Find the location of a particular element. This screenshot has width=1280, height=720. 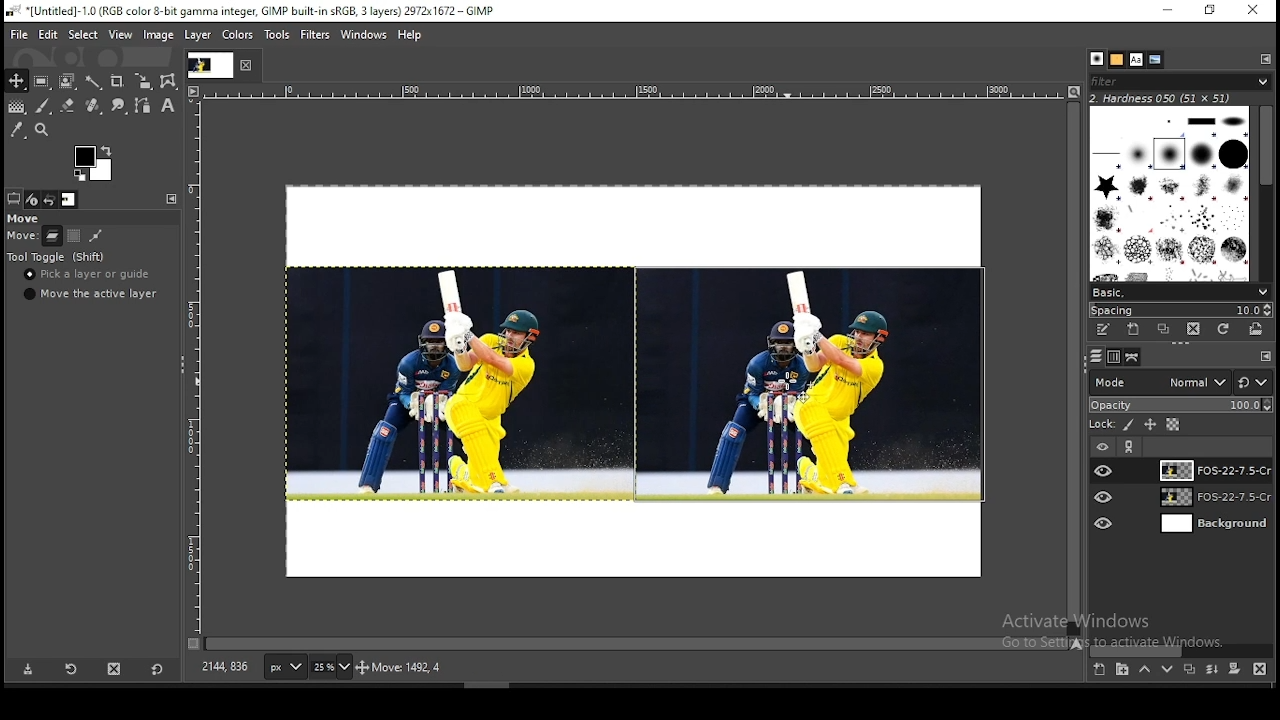

restore tool preset is located at coordinates (70, 670).